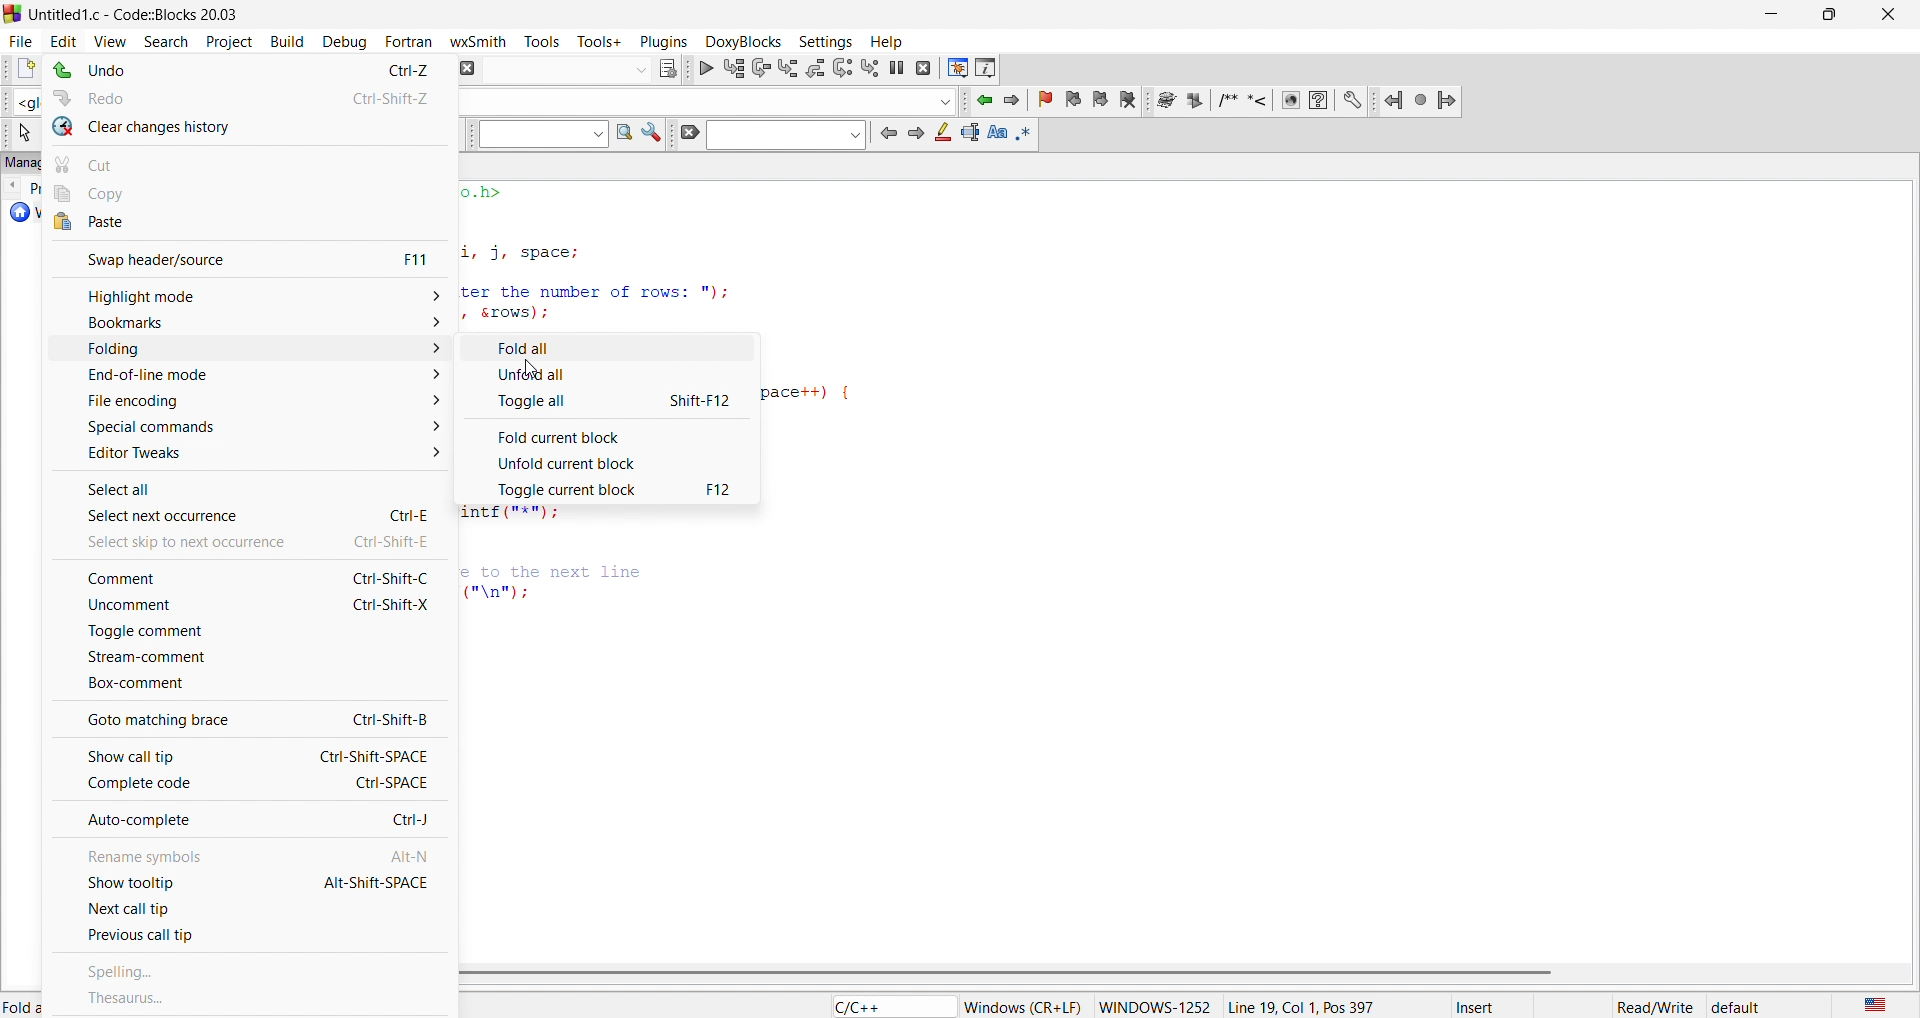 The image size is (1920, 1018). Describe the element at coordinates (236, 541) in the screenshot. I see `select skip to new occurence` at that location.